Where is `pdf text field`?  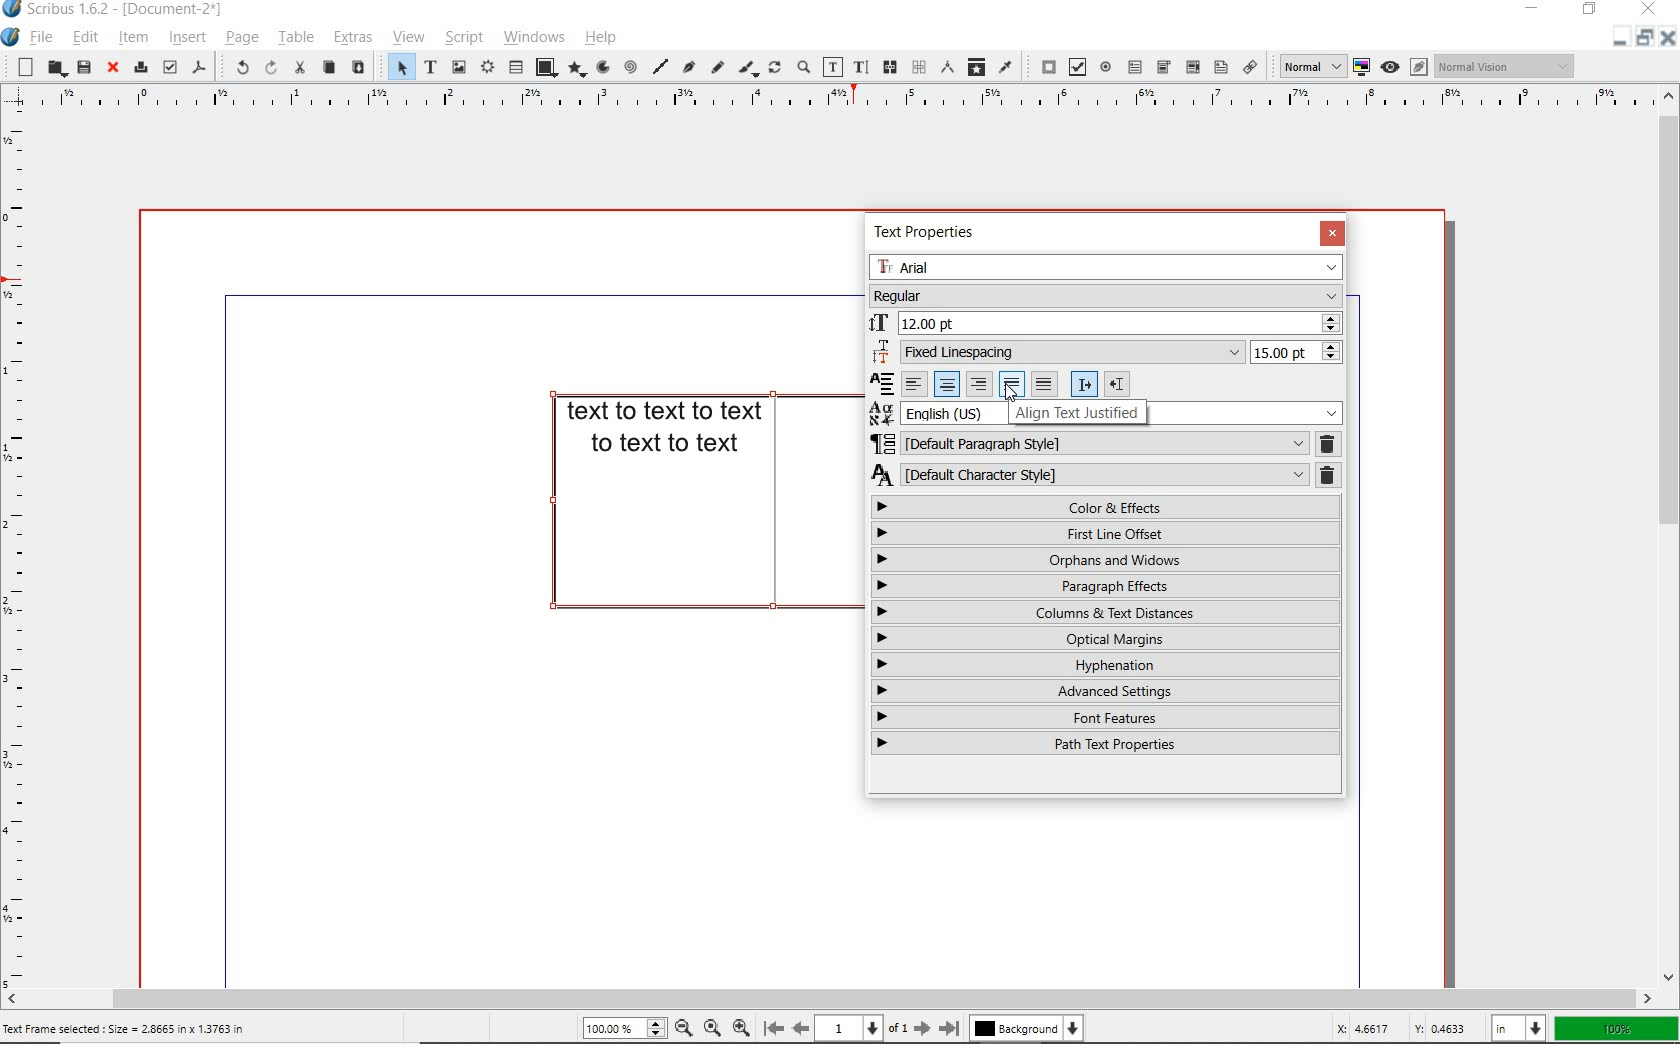 pdf text field is located at coordinates (1135, 67).